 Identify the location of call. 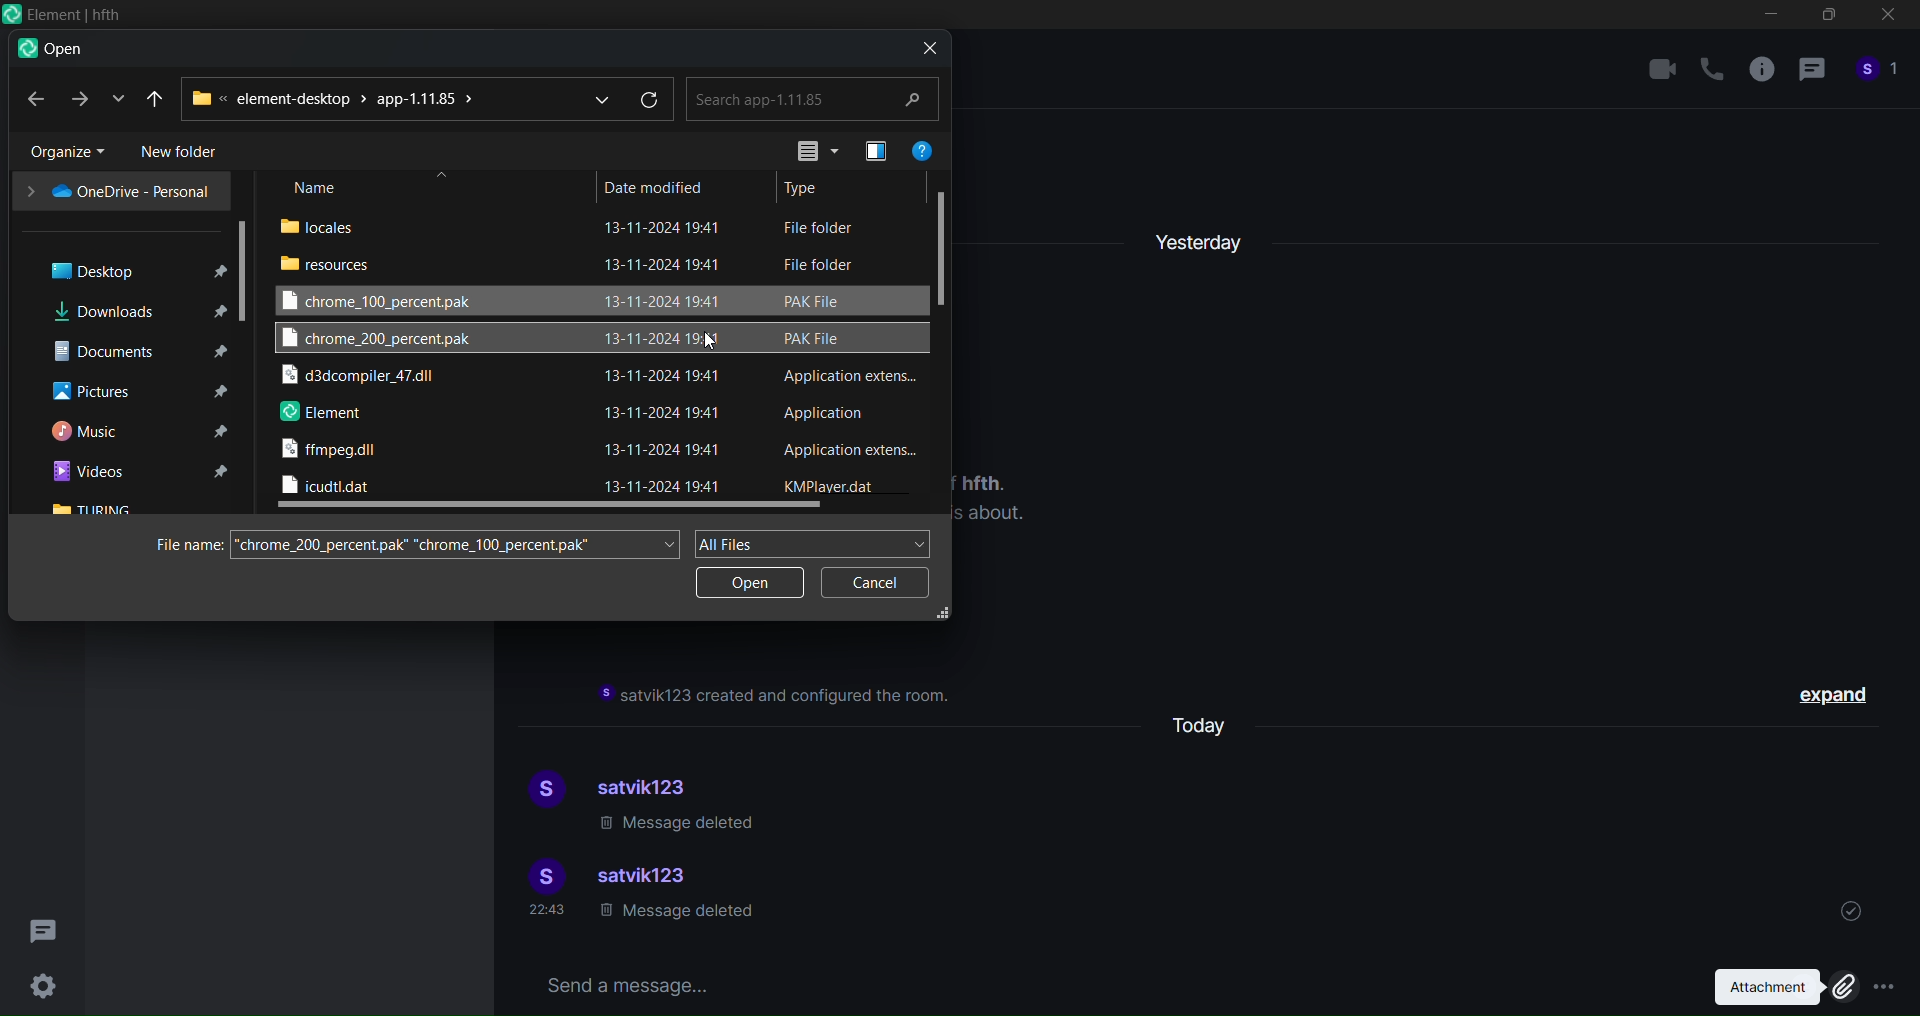
(1712, 70).